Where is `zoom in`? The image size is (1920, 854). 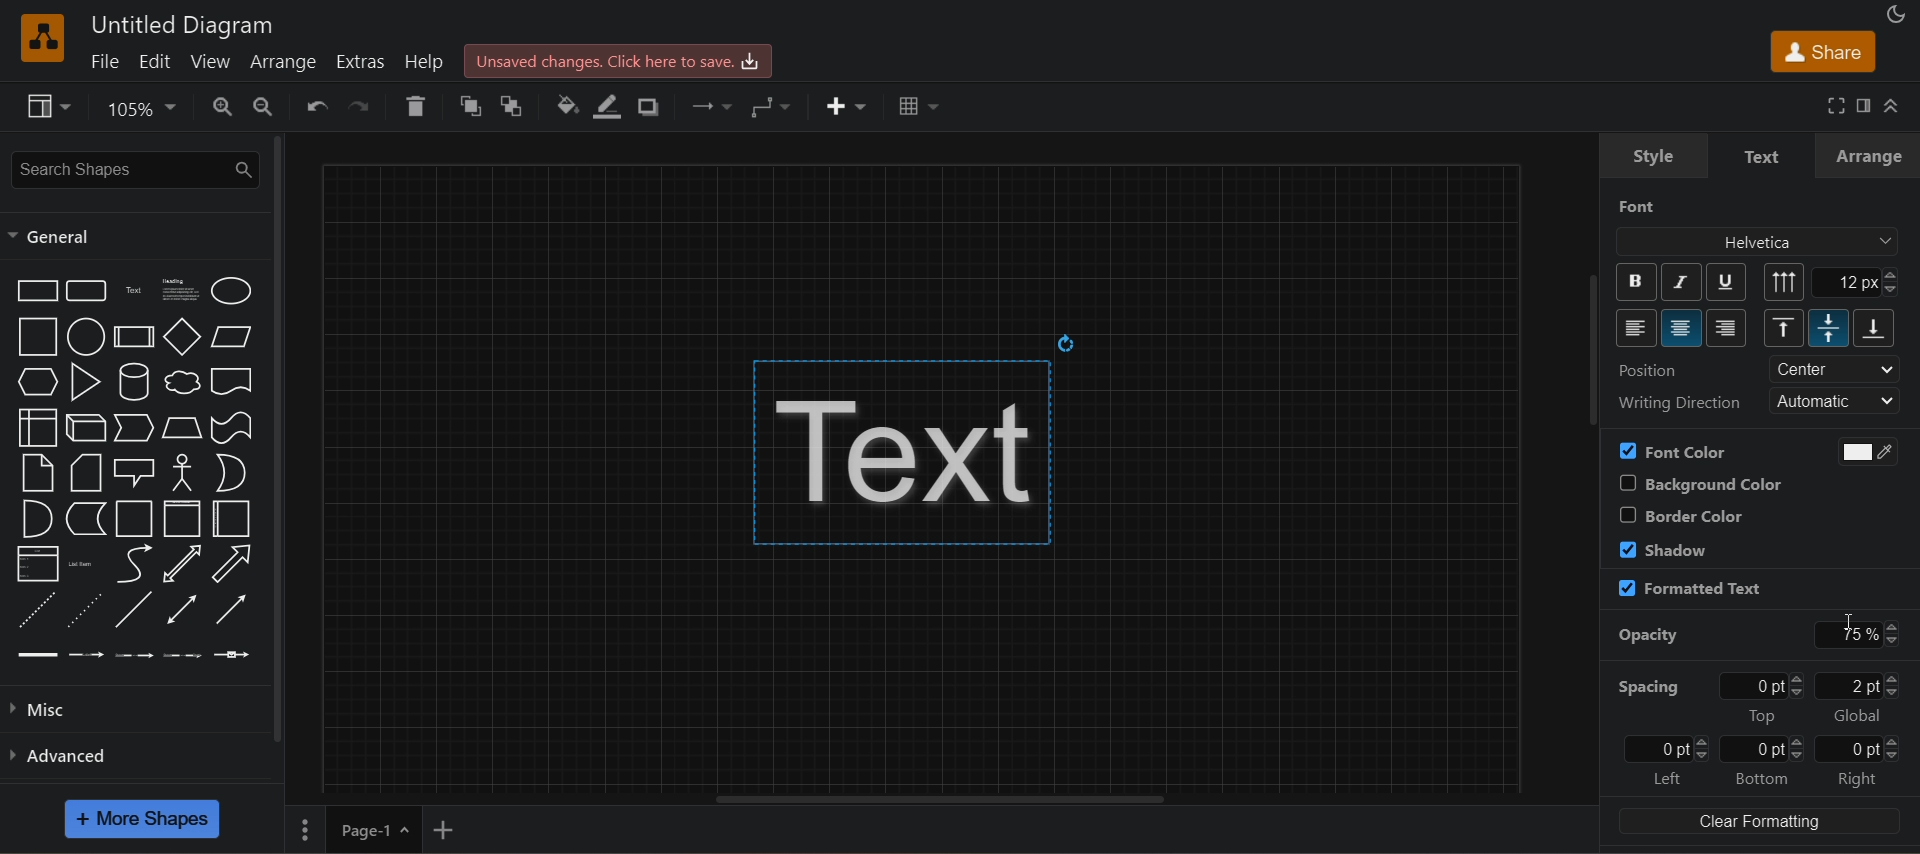
zoom in is located at coordinates (223, 108).